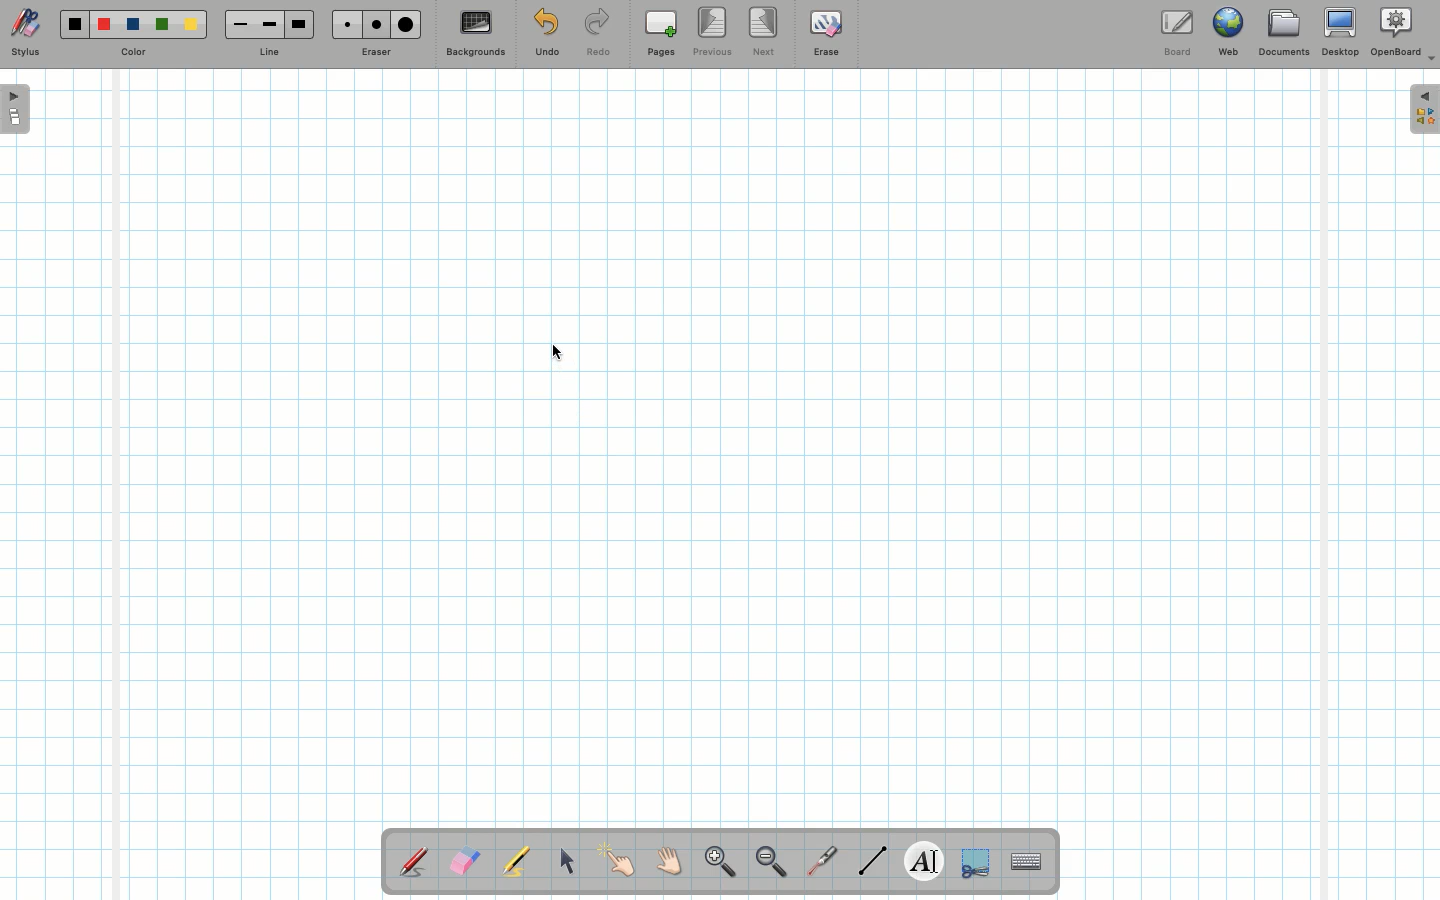  What do you see at coordinates (714, 33) in the screenshot?
I see `Previous` at bounding box center [714, 33].